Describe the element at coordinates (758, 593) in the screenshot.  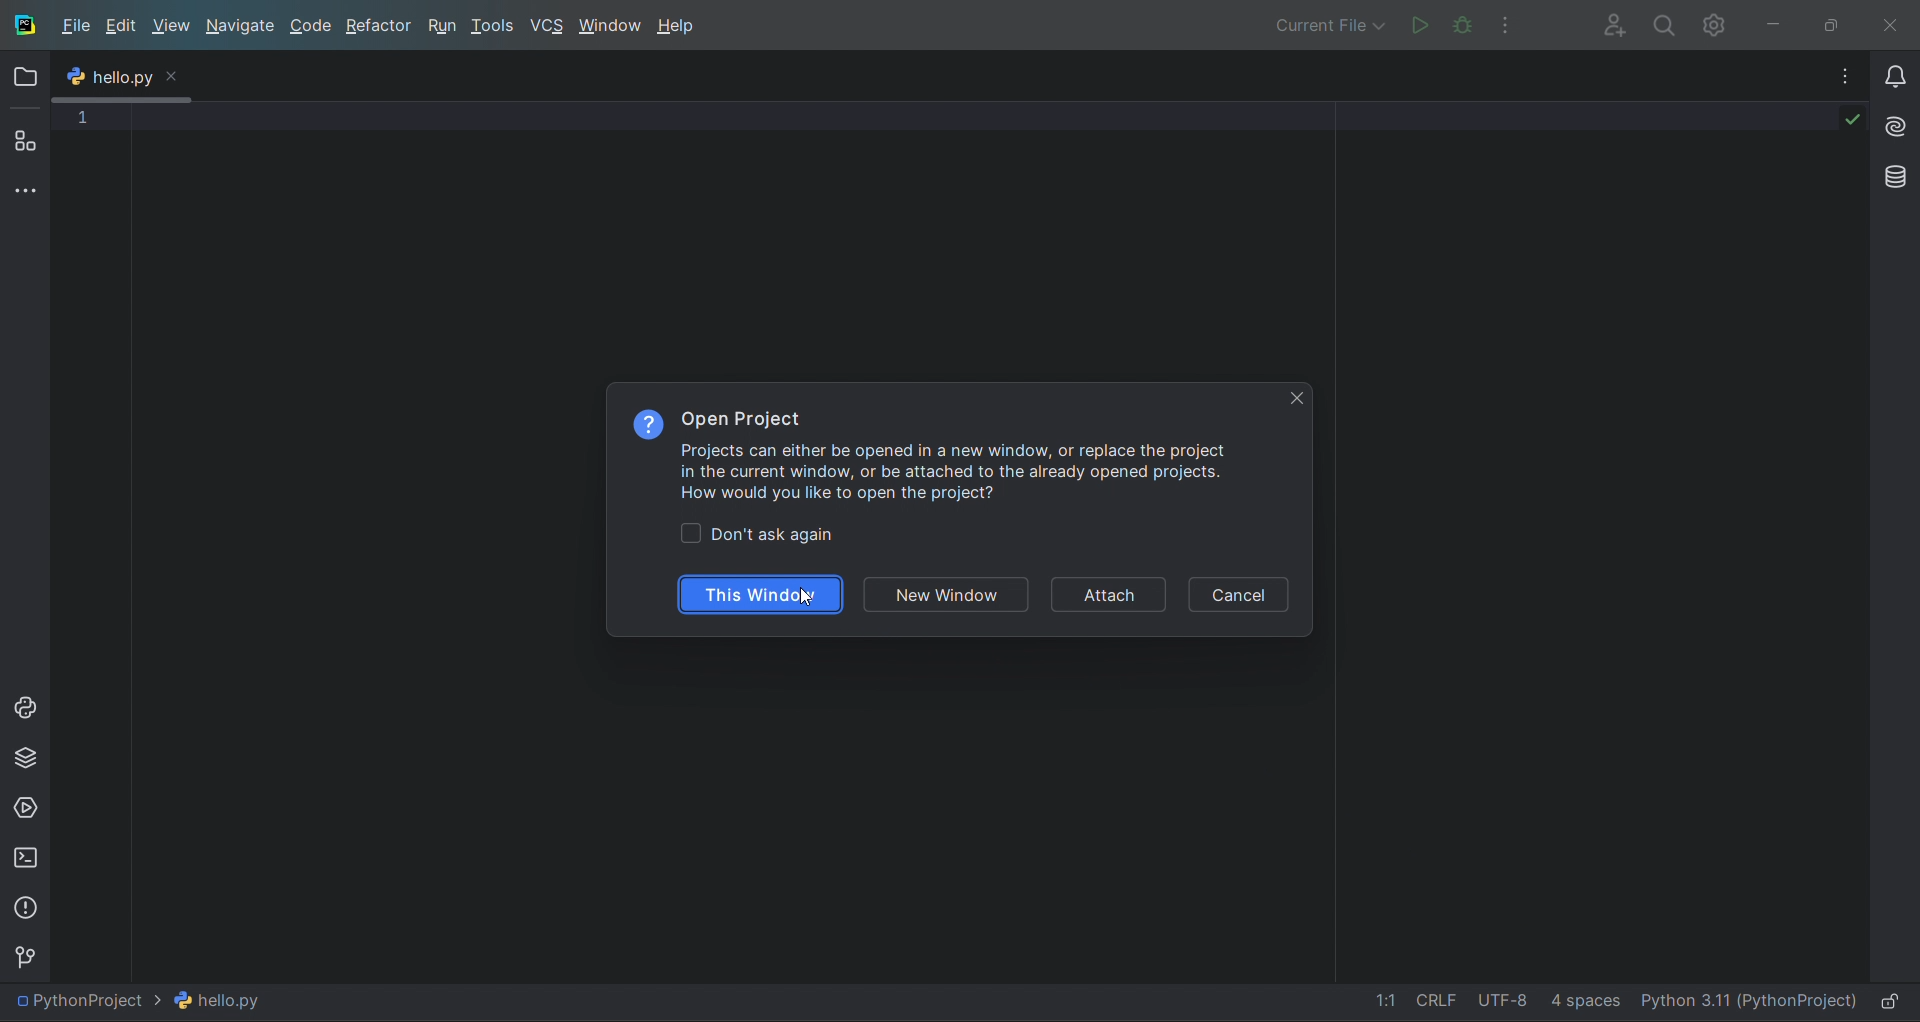
I see `this window` at that location.